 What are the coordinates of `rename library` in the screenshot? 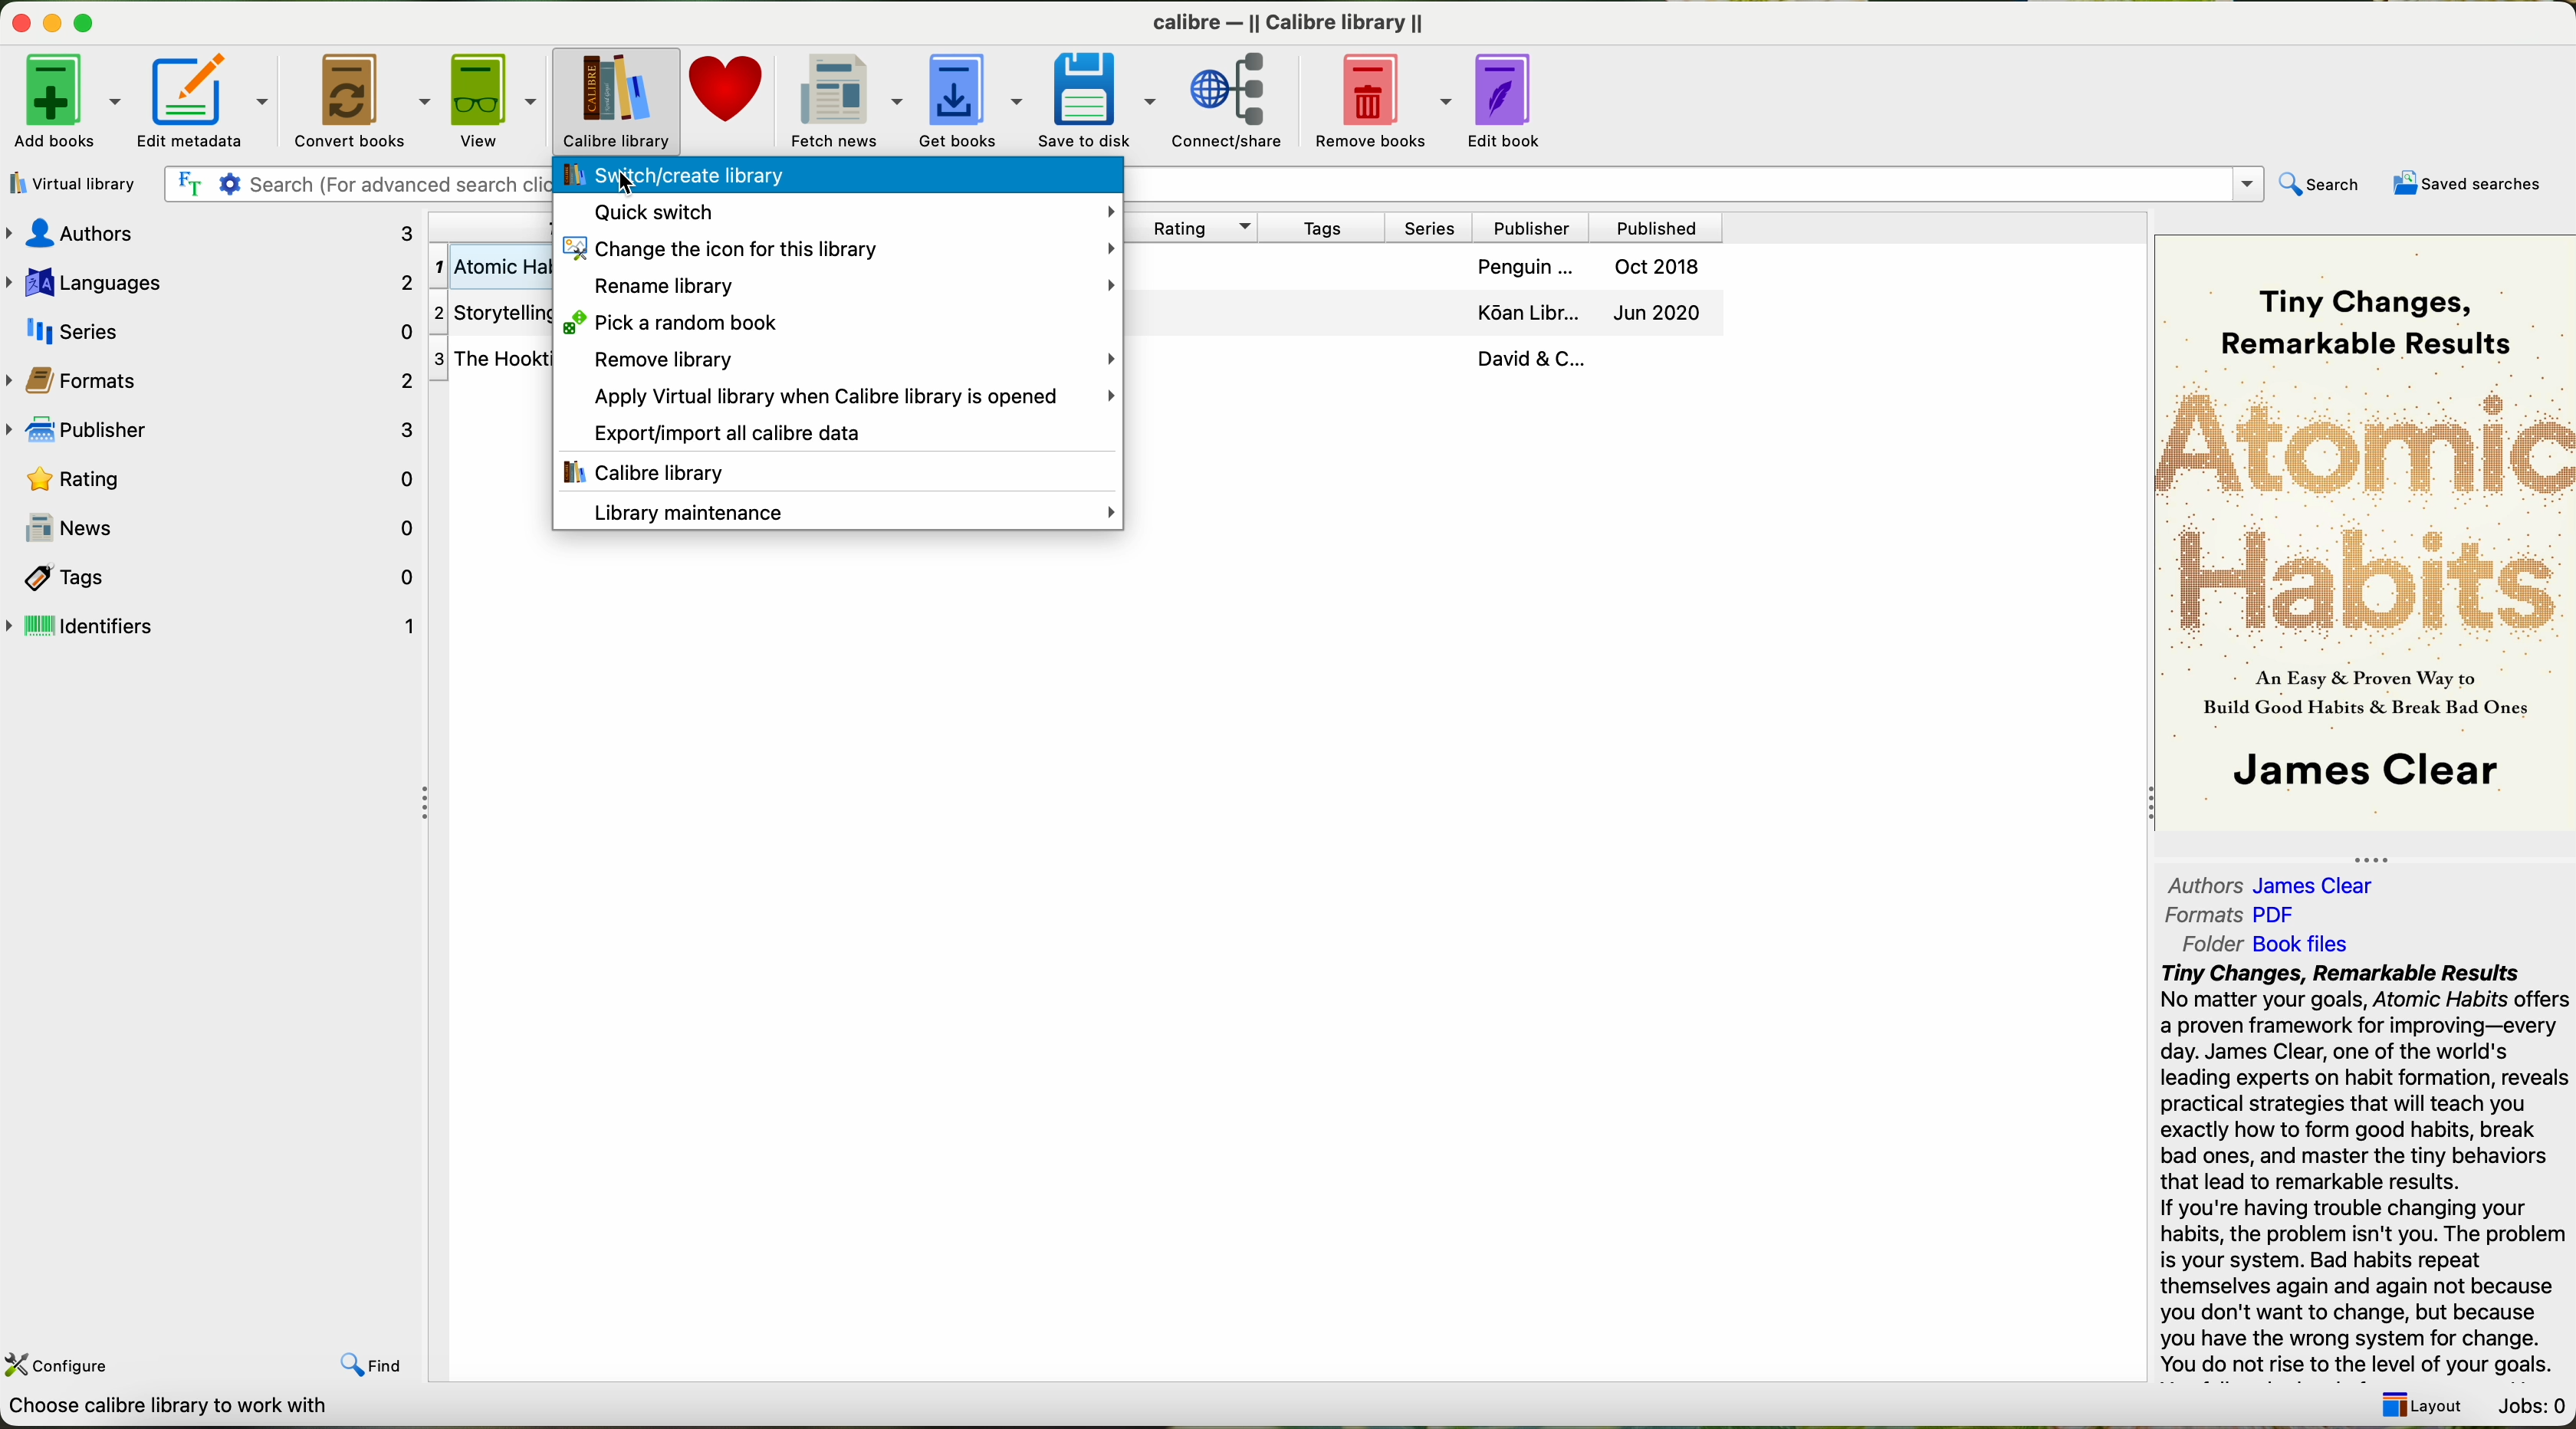 It's located at (847, 285).